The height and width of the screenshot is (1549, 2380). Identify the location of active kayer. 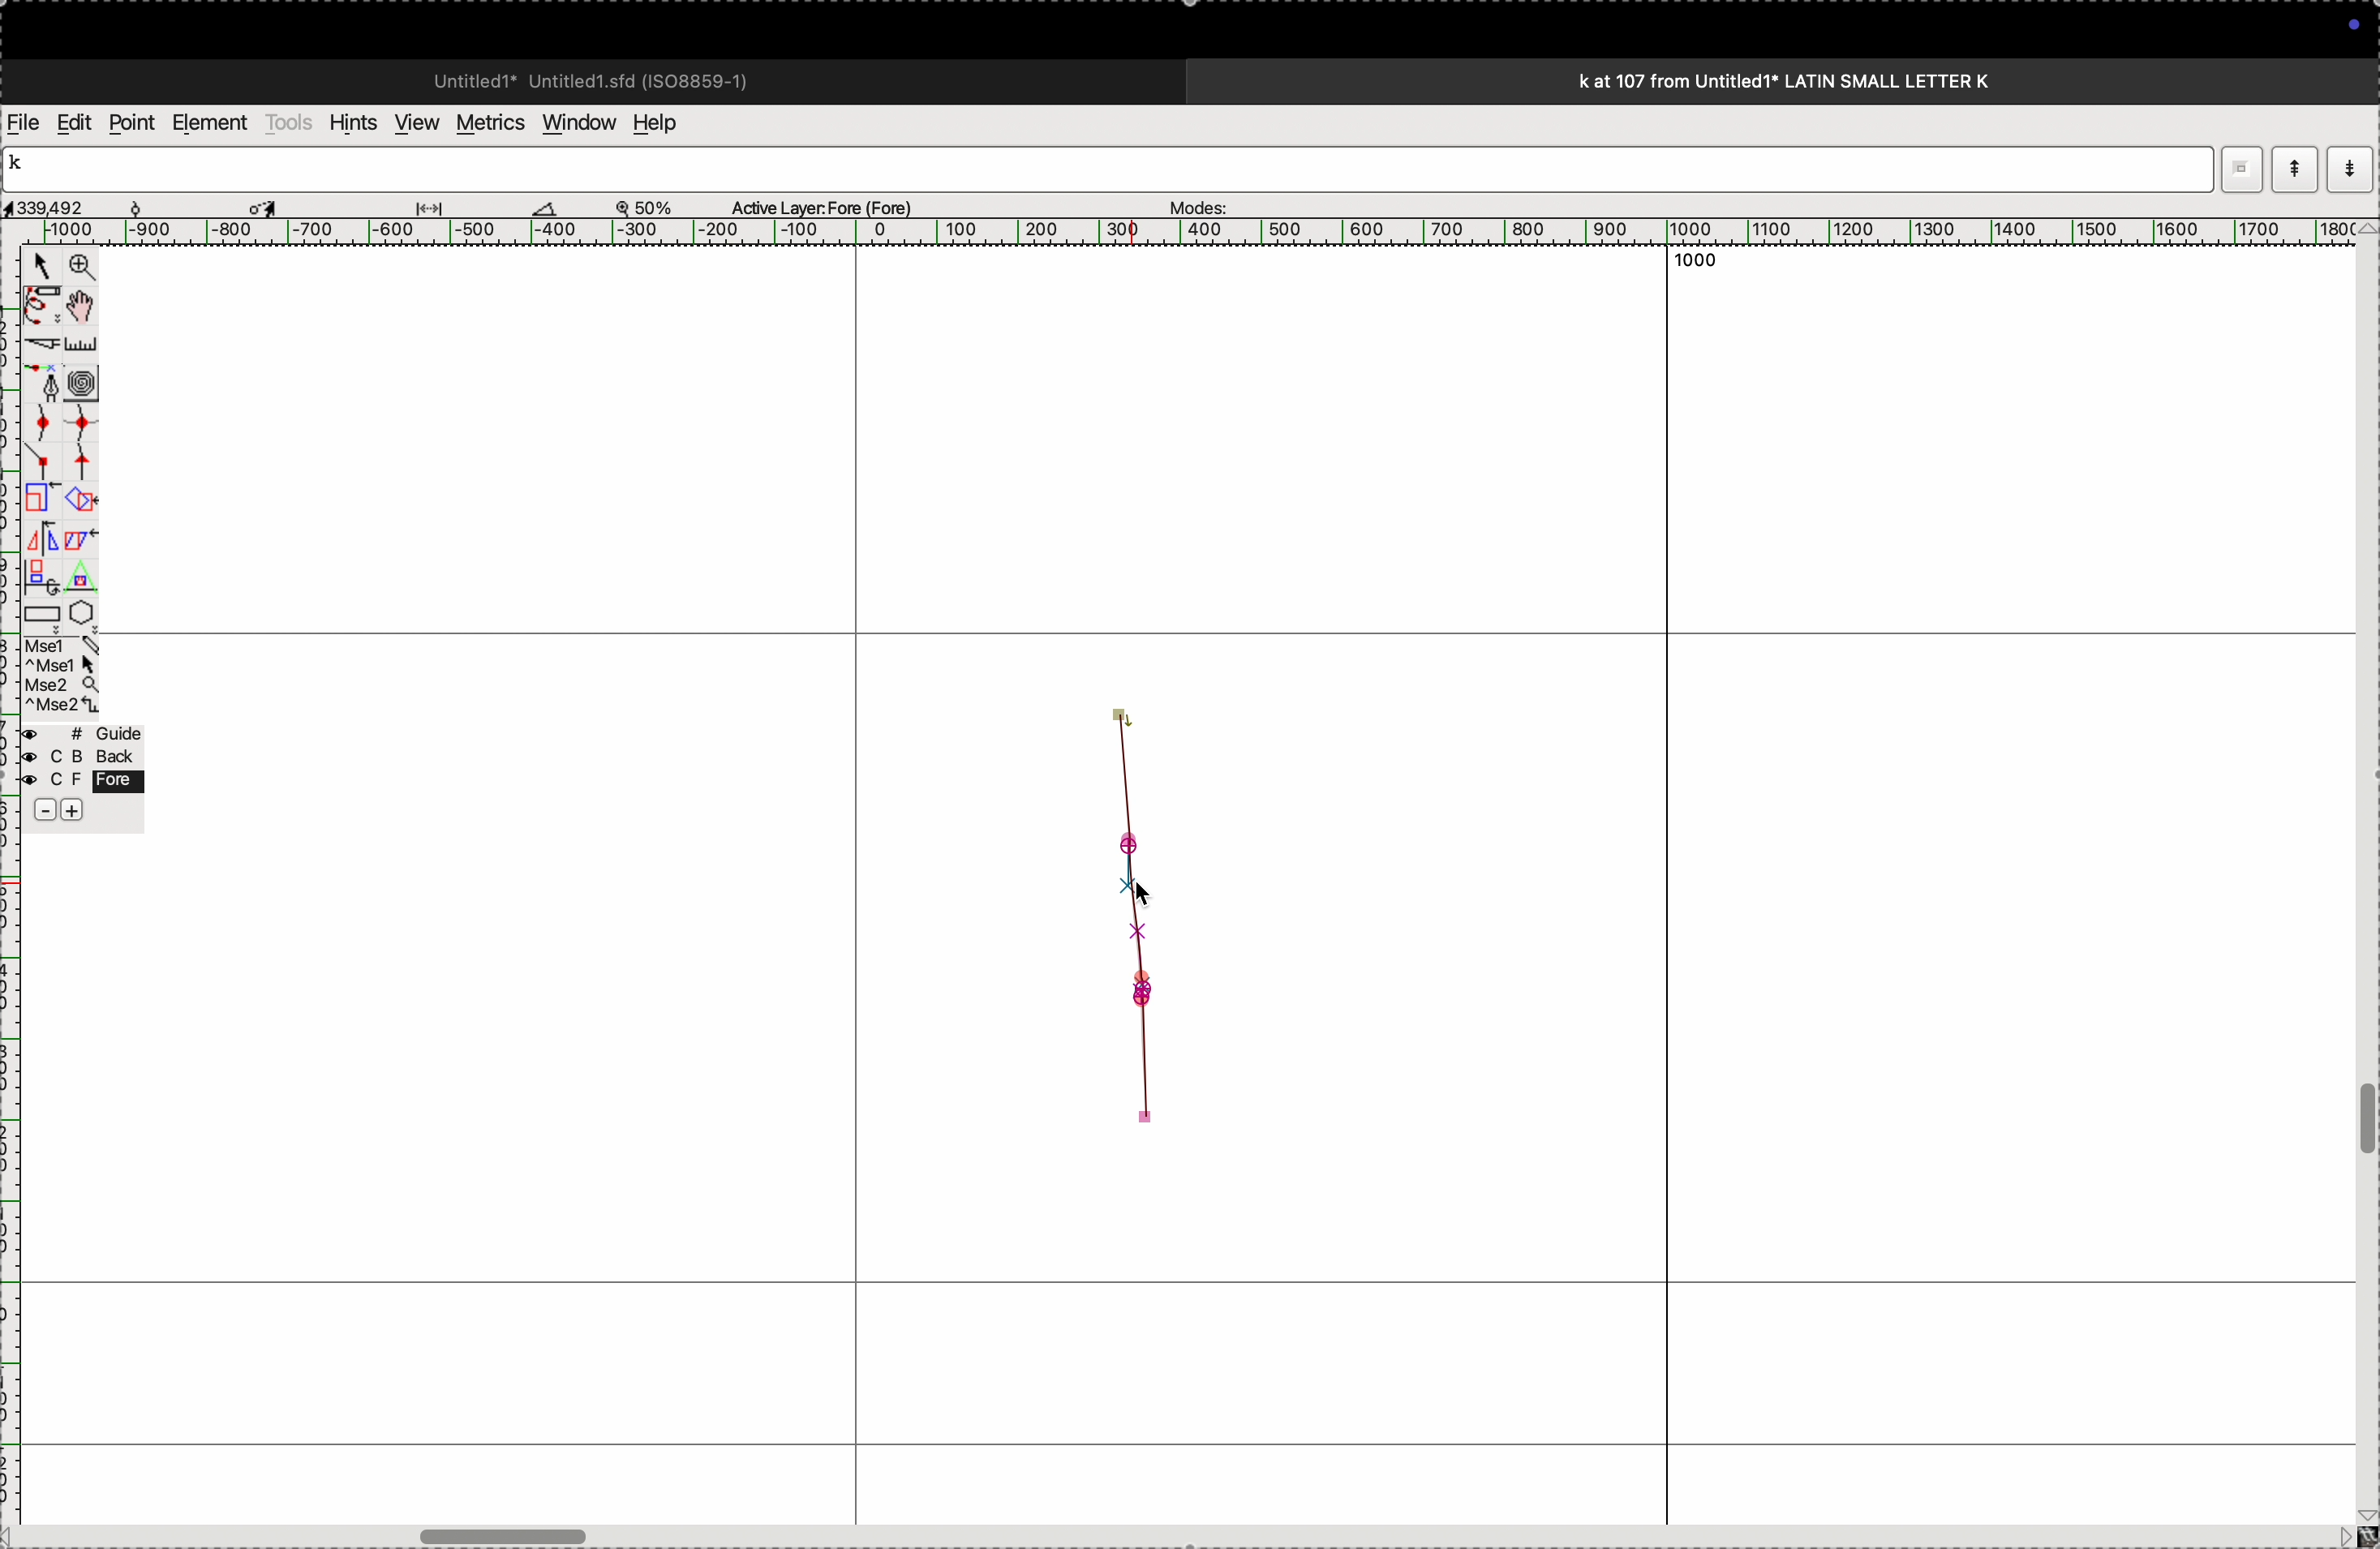
(834, 206).